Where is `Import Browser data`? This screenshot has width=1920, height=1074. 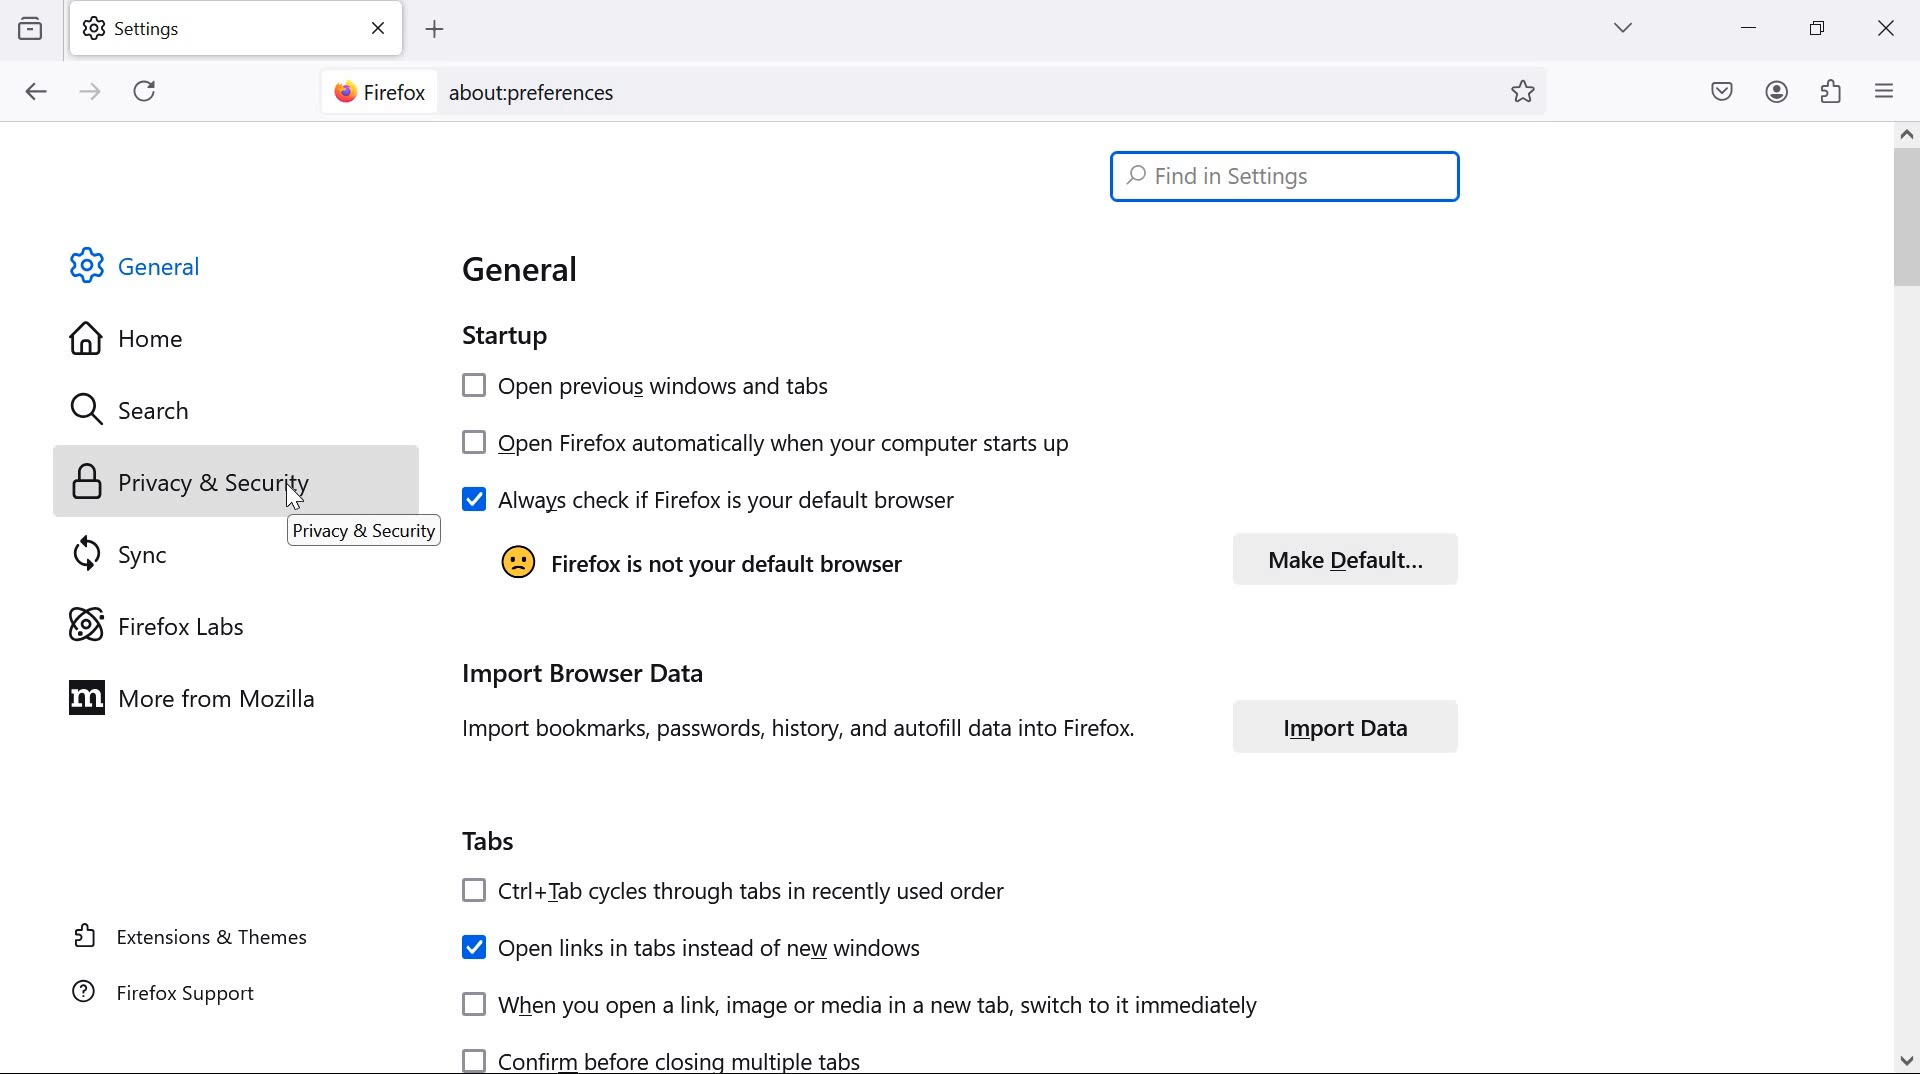
Import Browser data is located at coordinates (797, 672).